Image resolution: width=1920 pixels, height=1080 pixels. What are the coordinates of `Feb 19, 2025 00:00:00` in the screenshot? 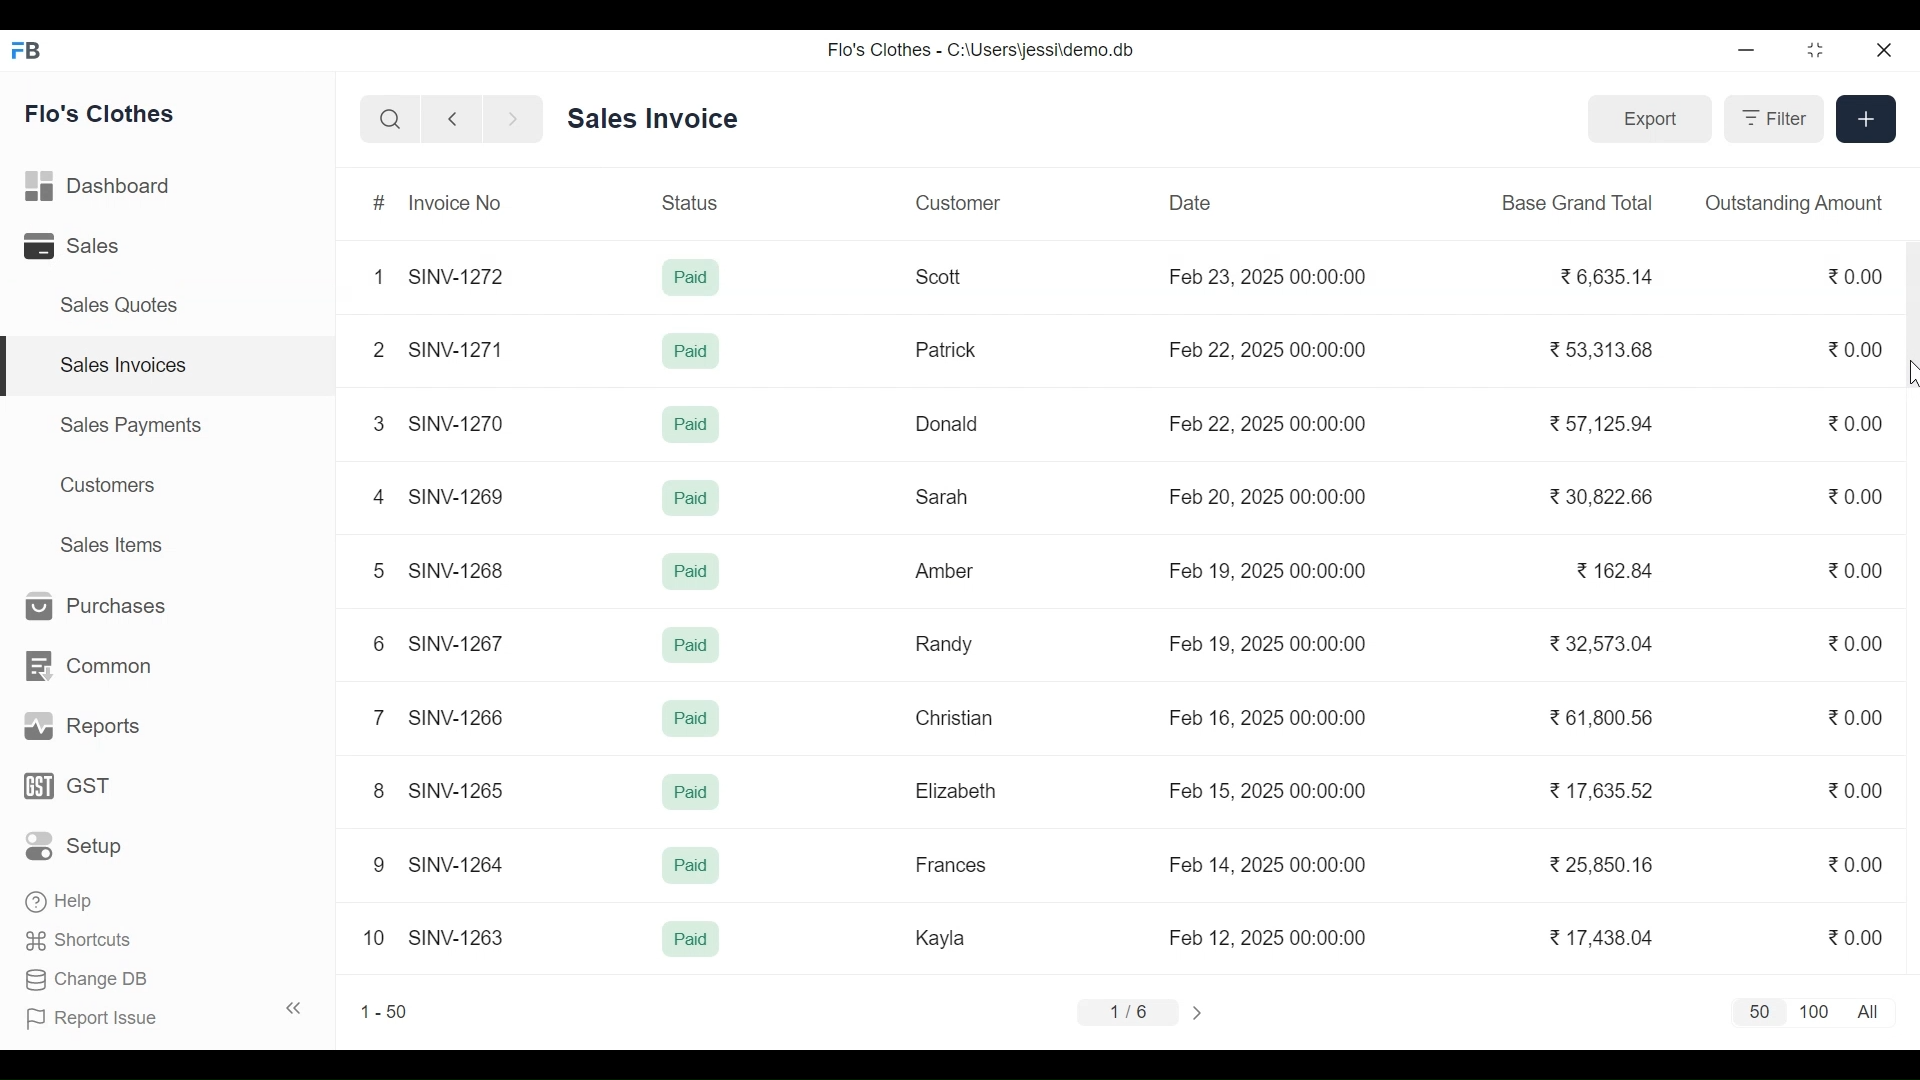 It's located at (1272, 643).